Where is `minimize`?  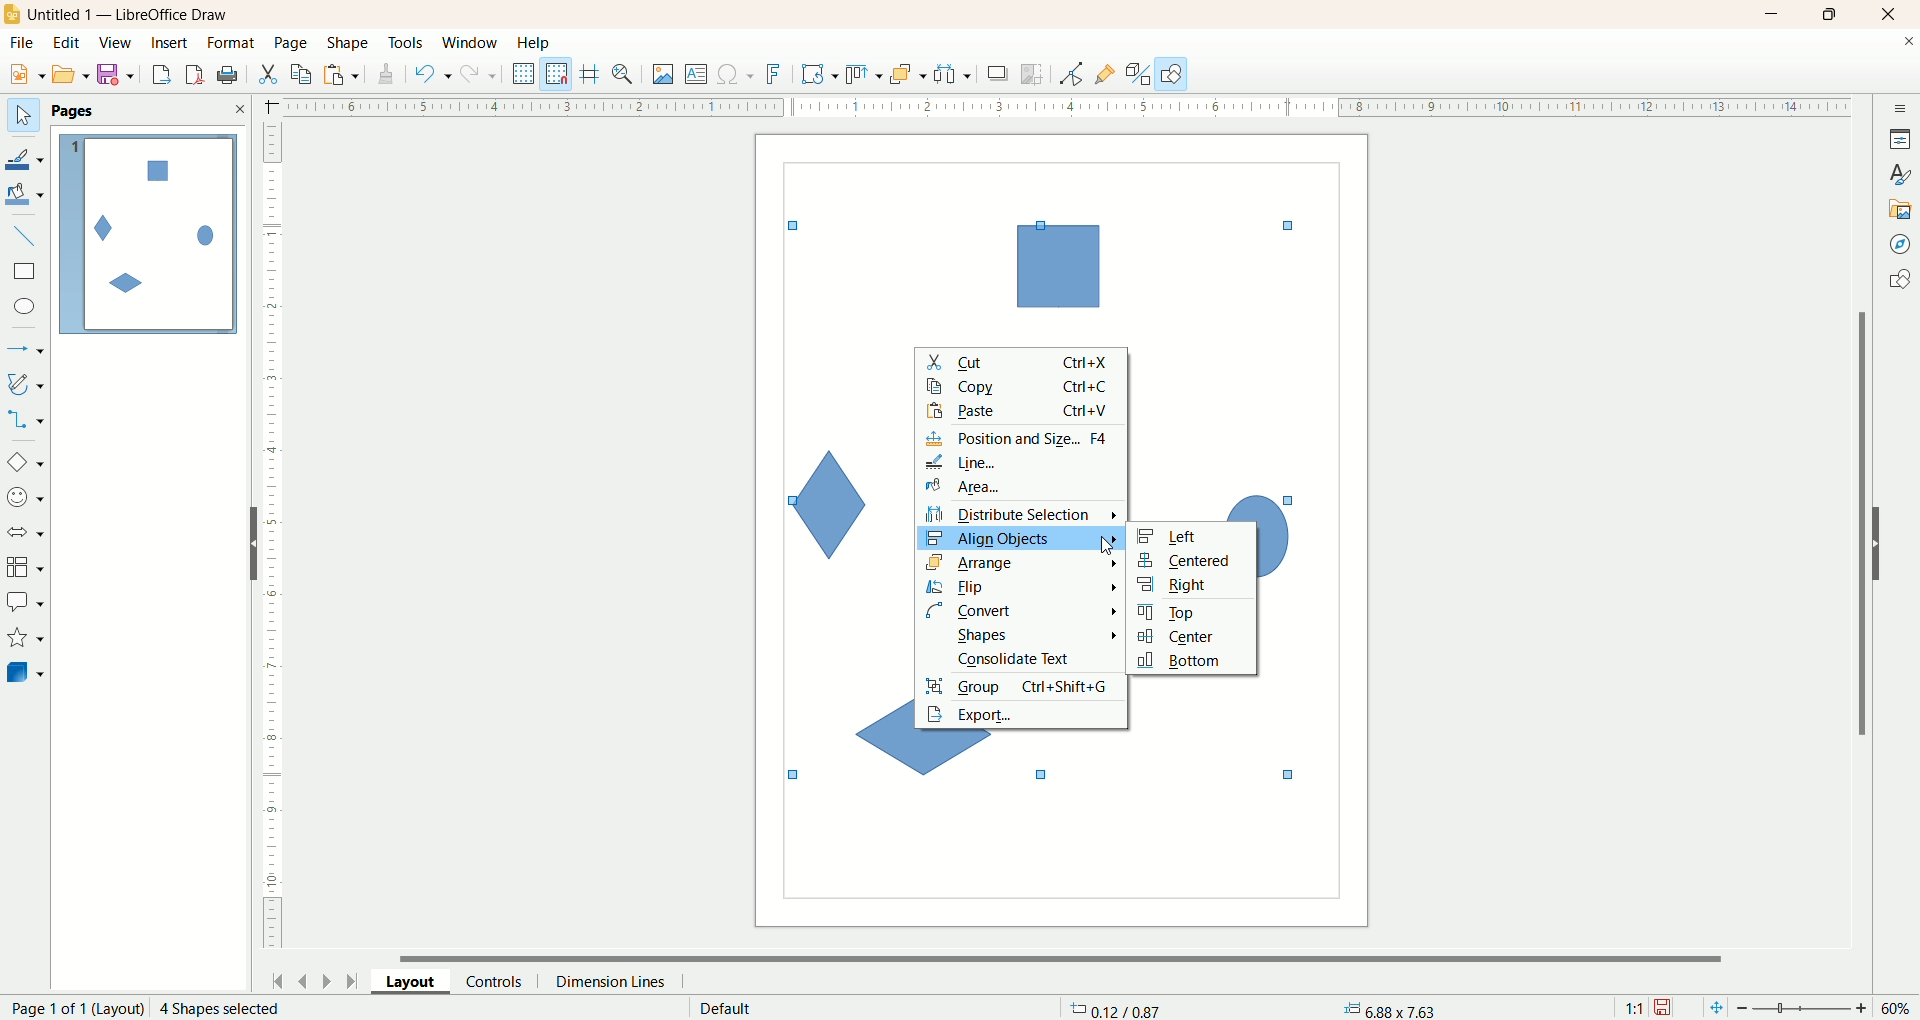
minimize is located at coordinates (1773, 14).